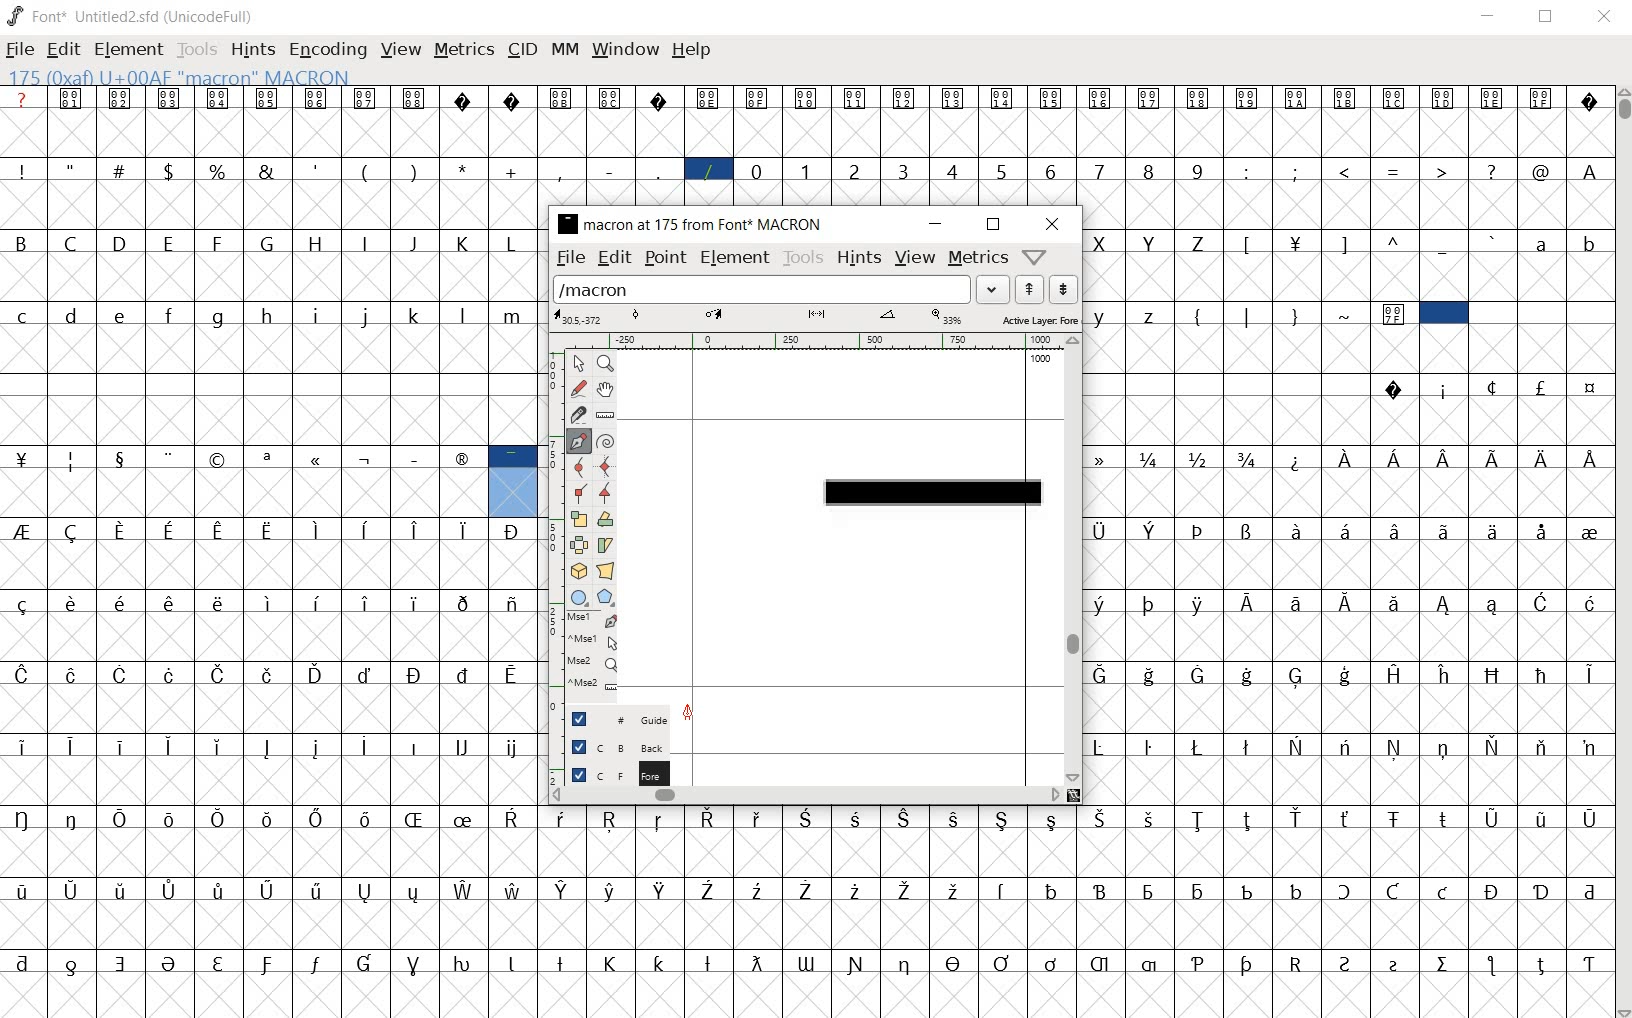 The image size is (1632, 1018). What do you see at coordinates (515, 961) in the screenshot?
I see `Symbol` at bounding box center [515, 961].